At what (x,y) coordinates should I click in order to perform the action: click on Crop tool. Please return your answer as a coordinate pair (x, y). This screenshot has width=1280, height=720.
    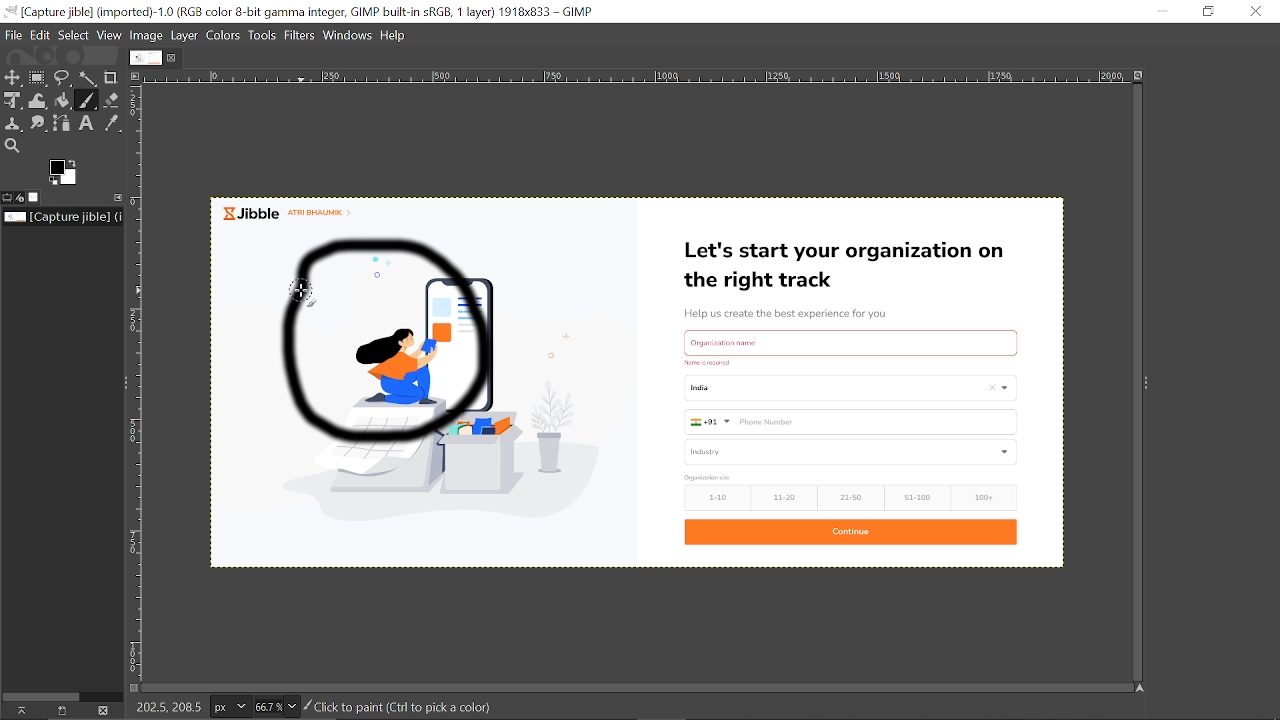
    Looking at the image, I should click on (112, 78).